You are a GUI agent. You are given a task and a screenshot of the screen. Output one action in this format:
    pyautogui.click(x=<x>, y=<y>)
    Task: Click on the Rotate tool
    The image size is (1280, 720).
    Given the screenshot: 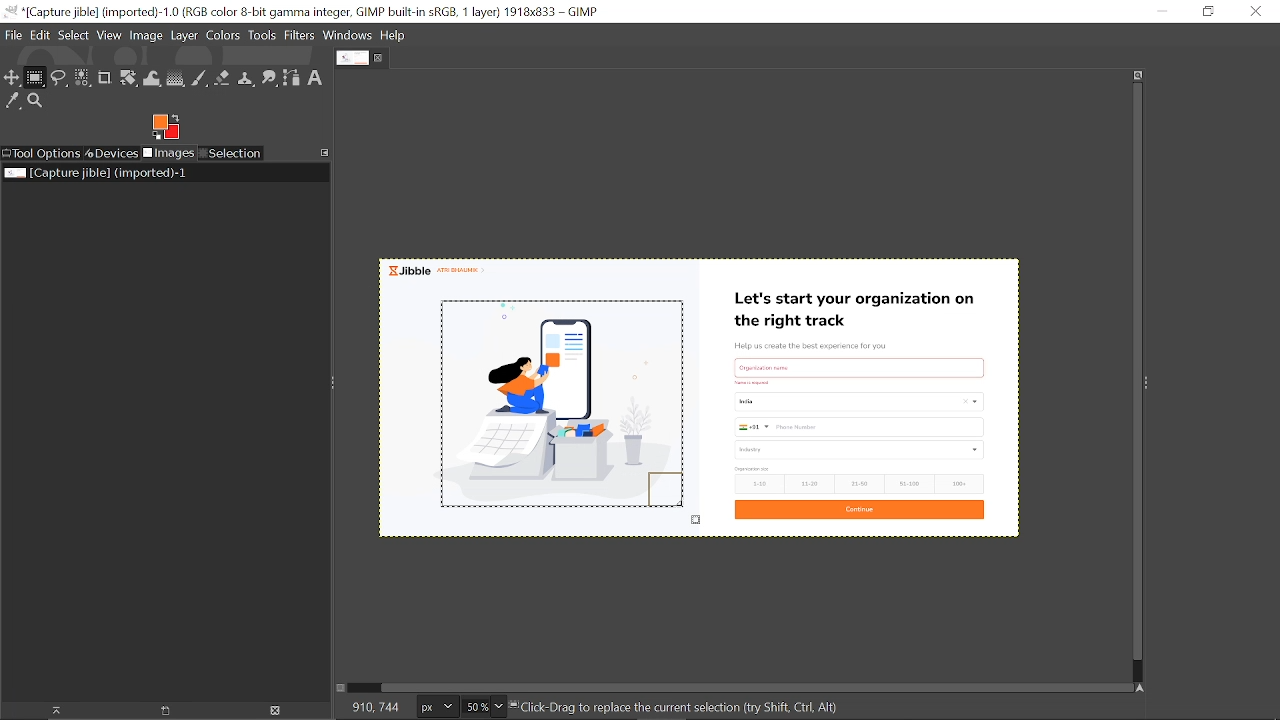 What is the action you would take?
    pyautogui.click(x=128, y=79)
    